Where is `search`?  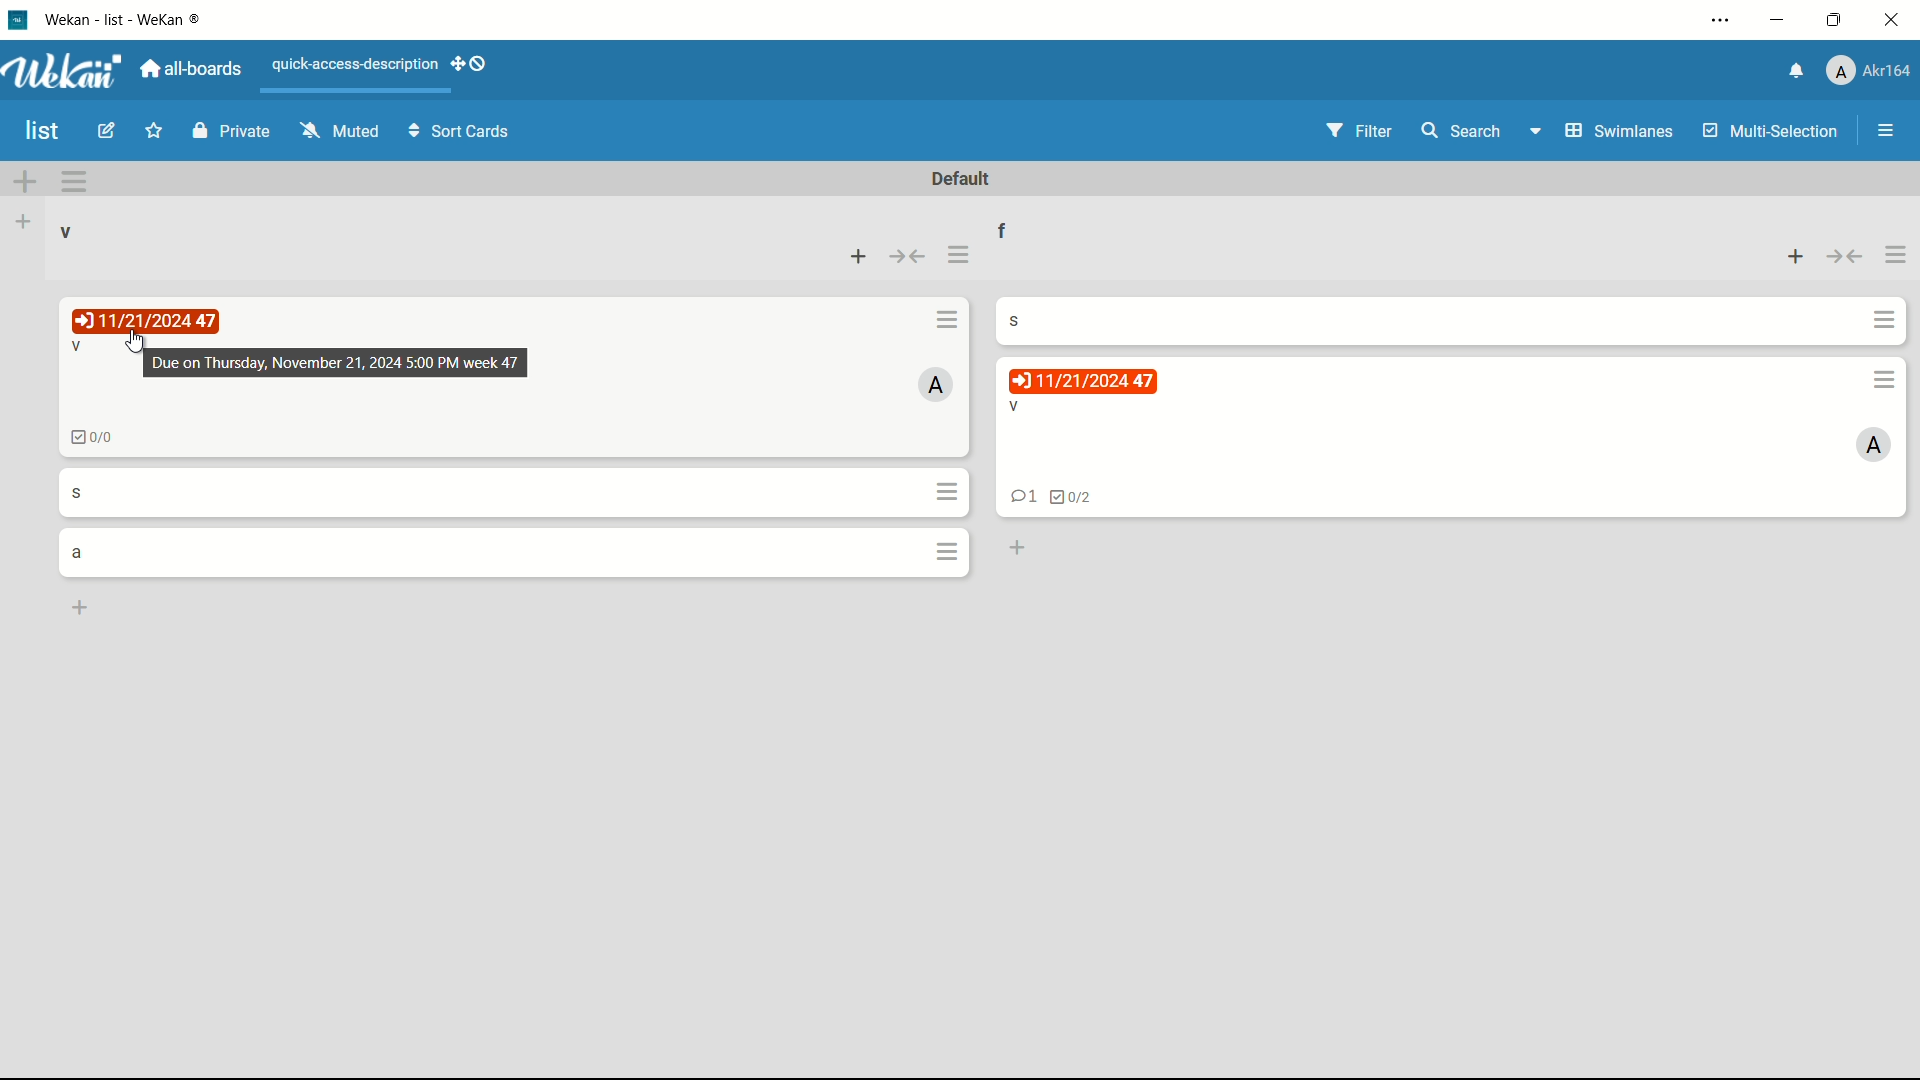
search is located at coordinates (1463, 133).